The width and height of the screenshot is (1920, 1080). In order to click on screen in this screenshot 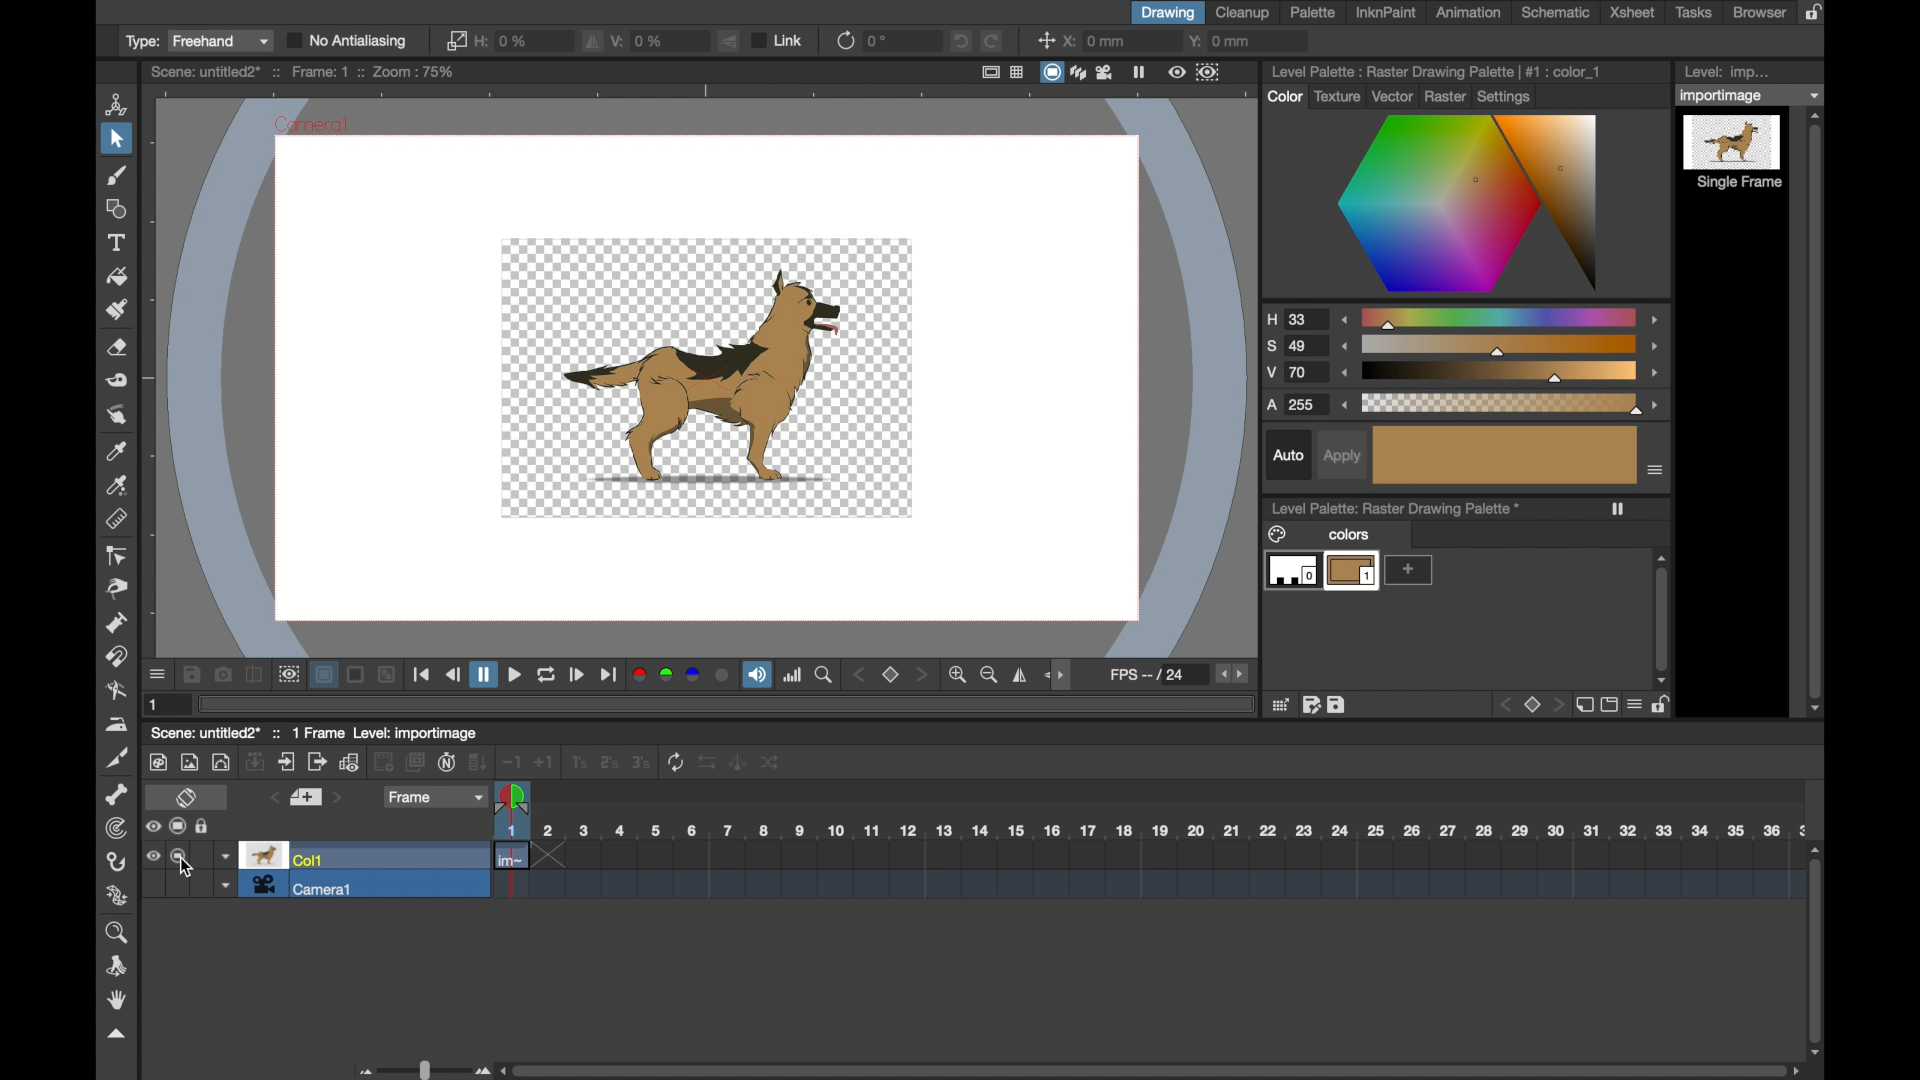, I will do `click(1052, 73)`.